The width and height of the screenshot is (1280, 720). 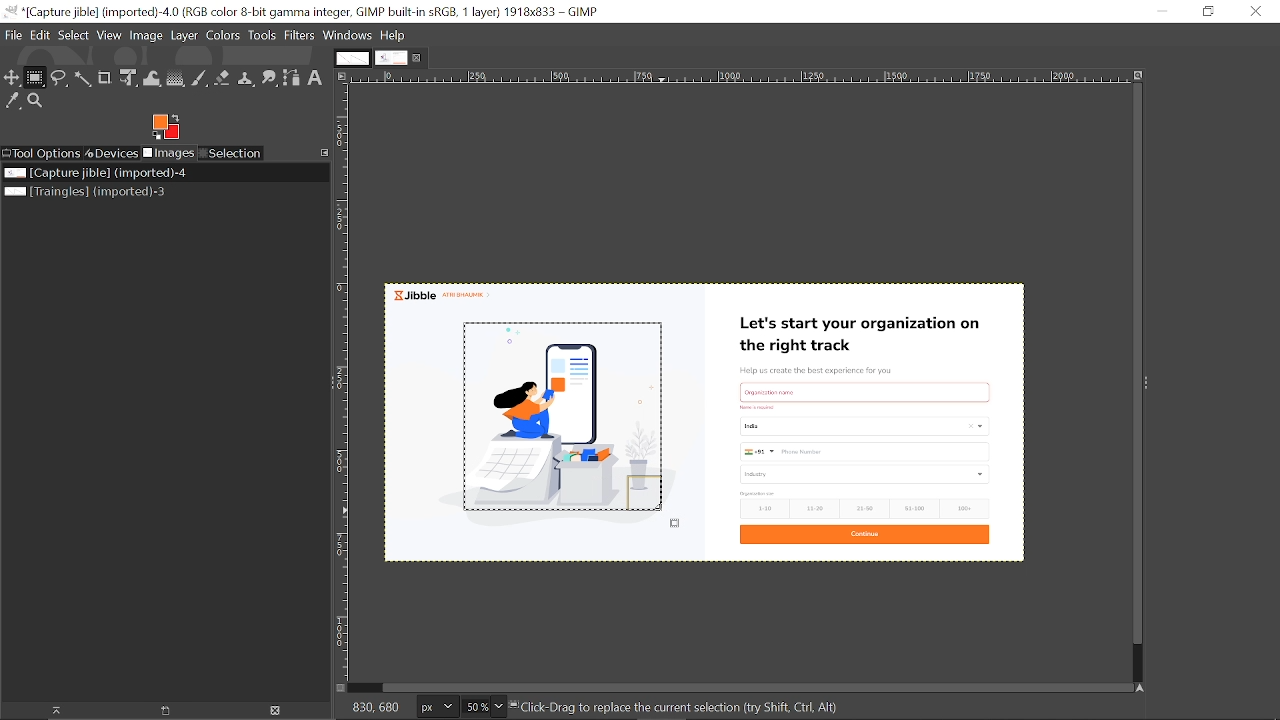 I want to click on first tab, so click(x=351, y=58).